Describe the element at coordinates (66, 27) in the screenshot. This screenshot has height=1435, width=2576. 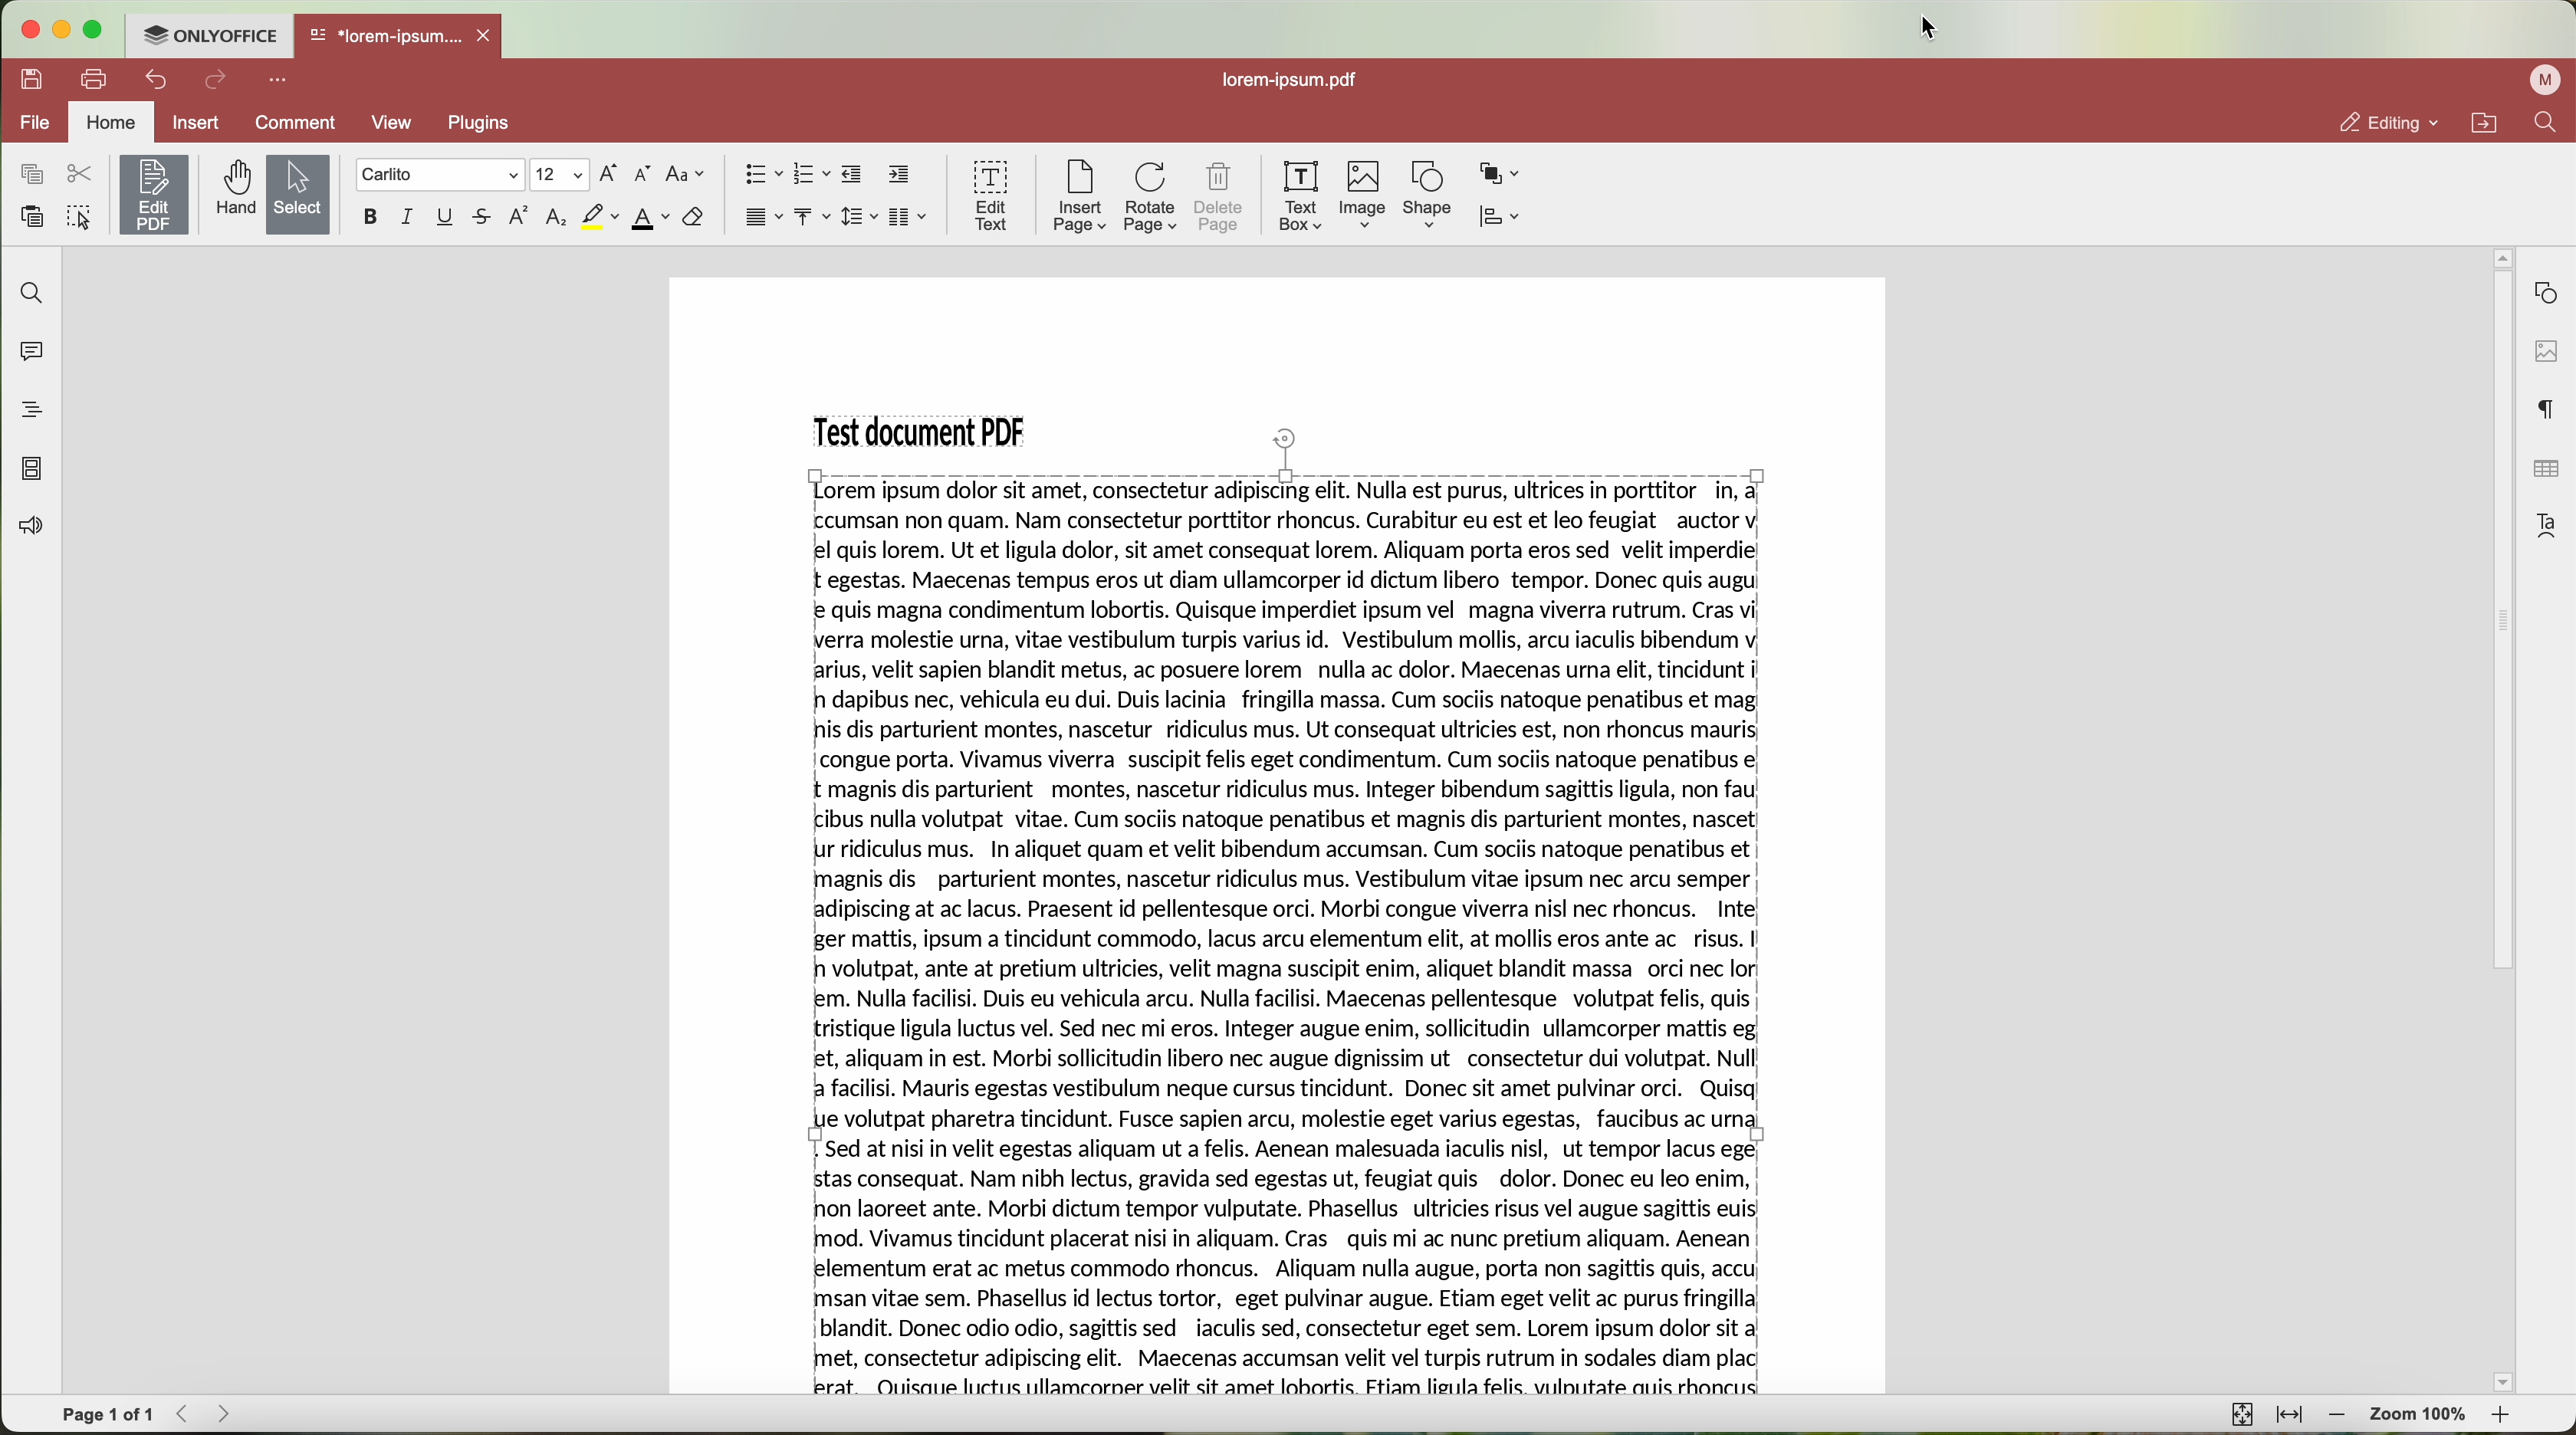
I see `minimize` at that location.